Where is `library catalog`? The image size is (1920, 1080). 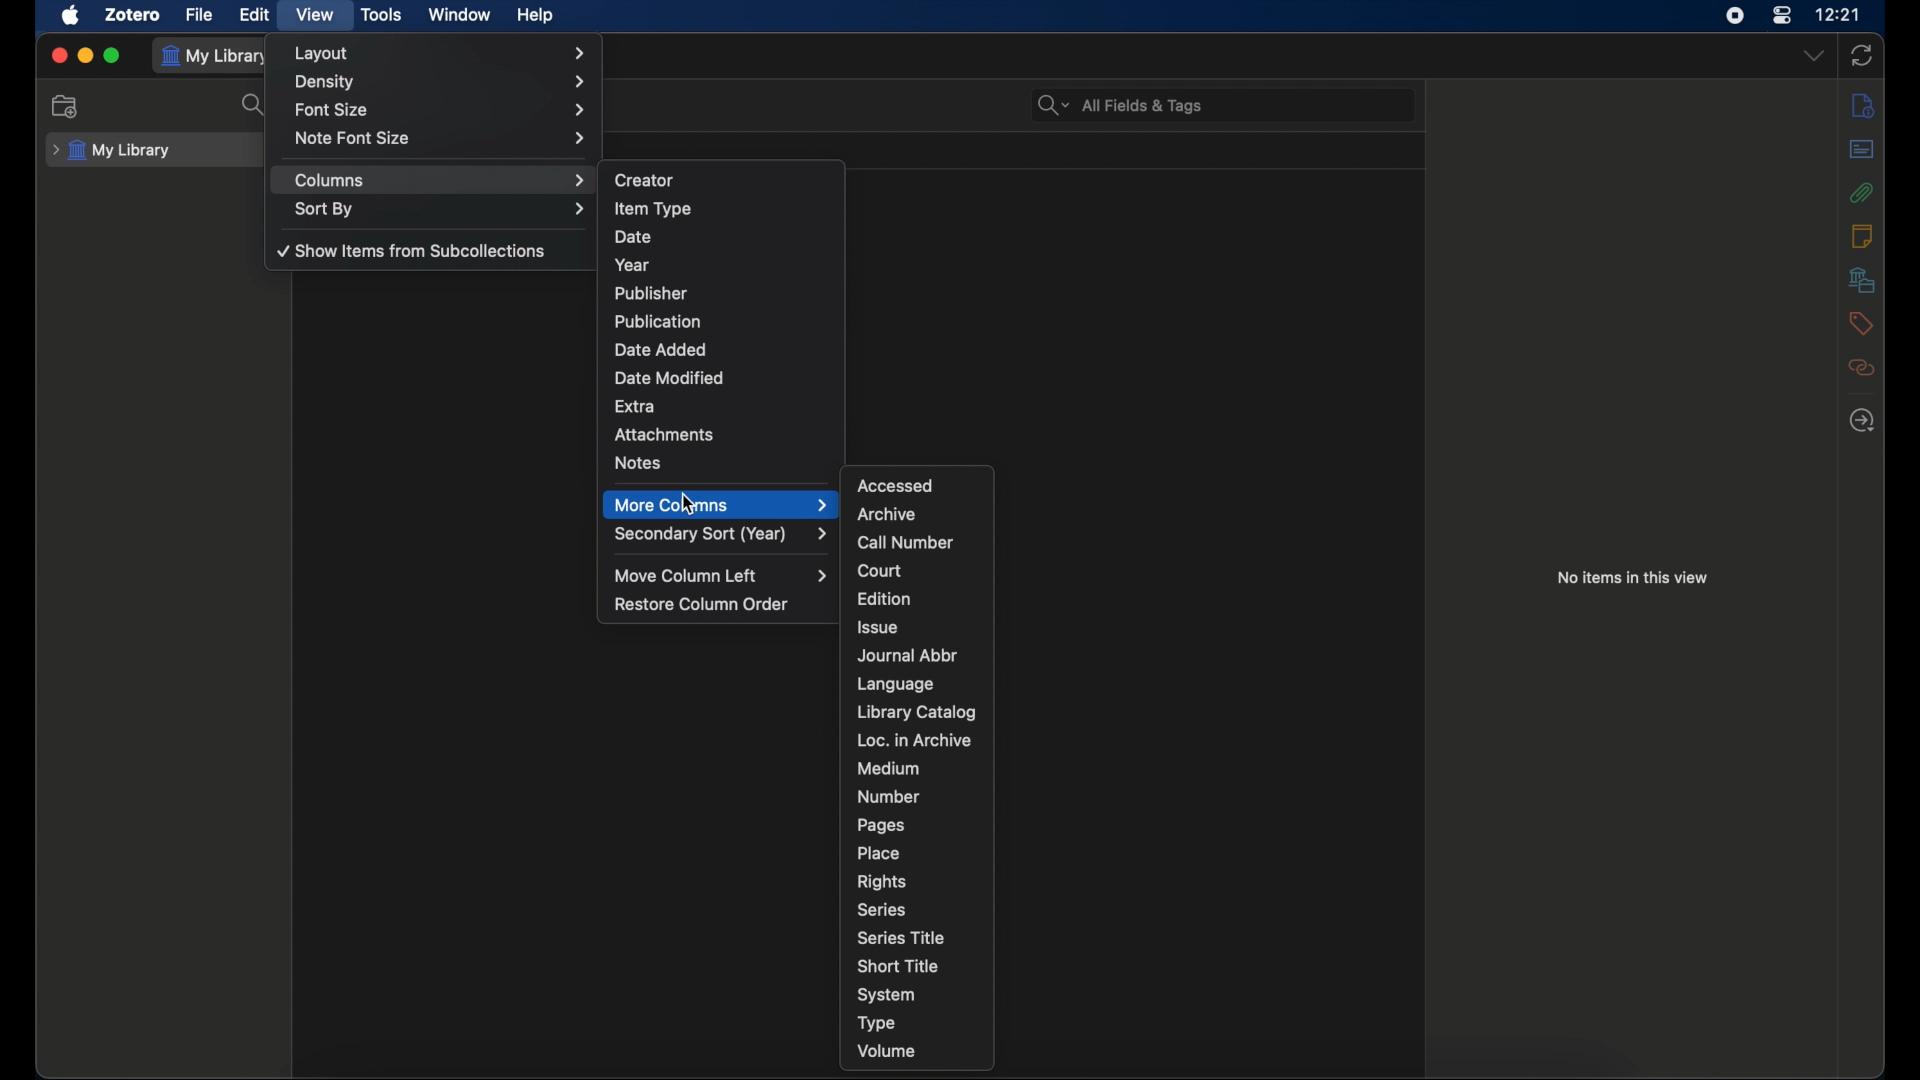
library catalog is located at coordinates (918, 712).